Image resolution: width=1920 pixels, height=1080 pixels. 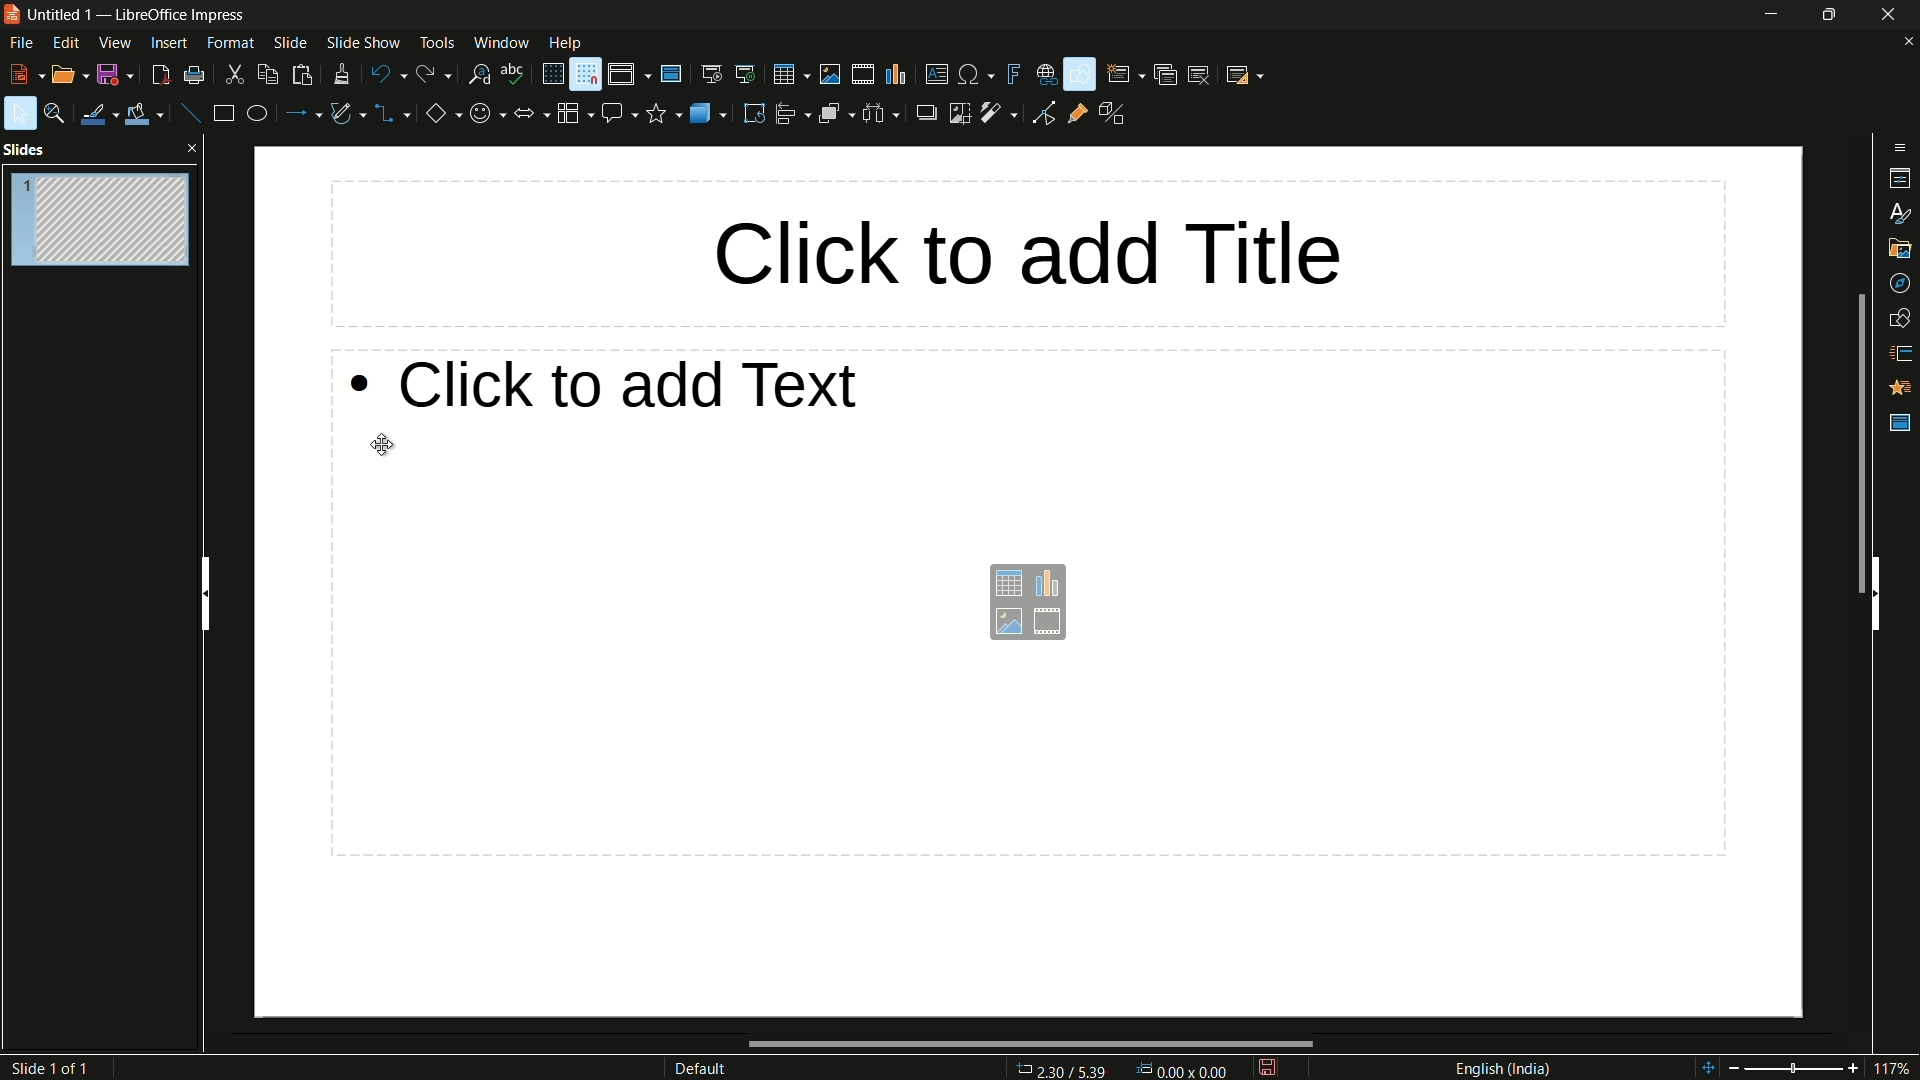 What do you see at coordinates (1076, 115) in the screenshot?
I see `show gluepoint functions` at bounding box center [1076, 115].